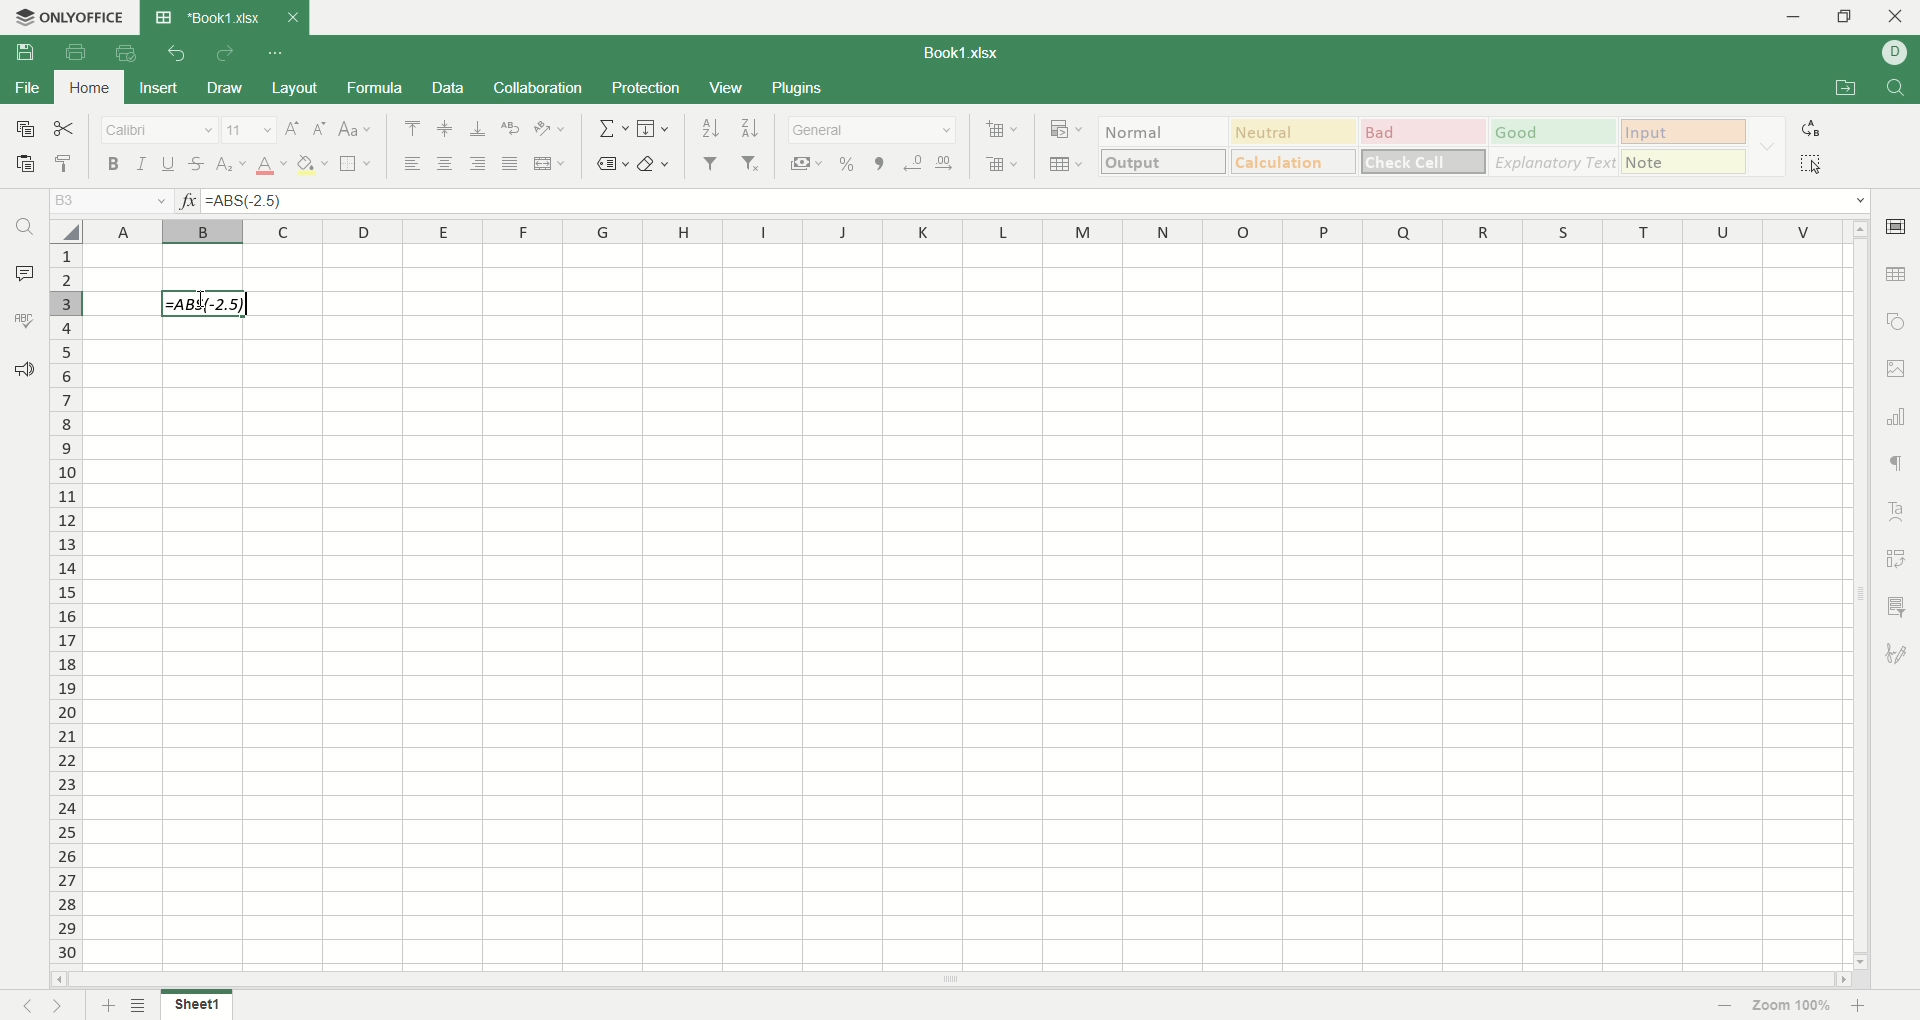  What do you see at coordinates (443, 163) in the screenshot?
I see `align center` at bounding box center [443, 163].